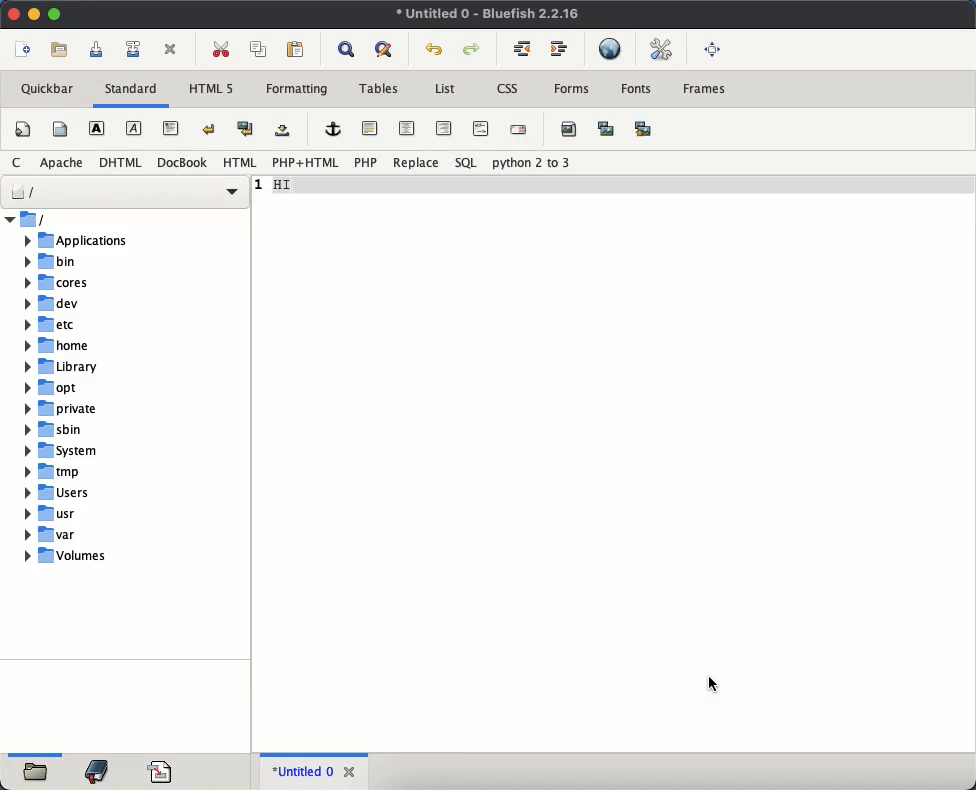 The image size is (976, 790). I want to click on Hi, so click(290, 186).